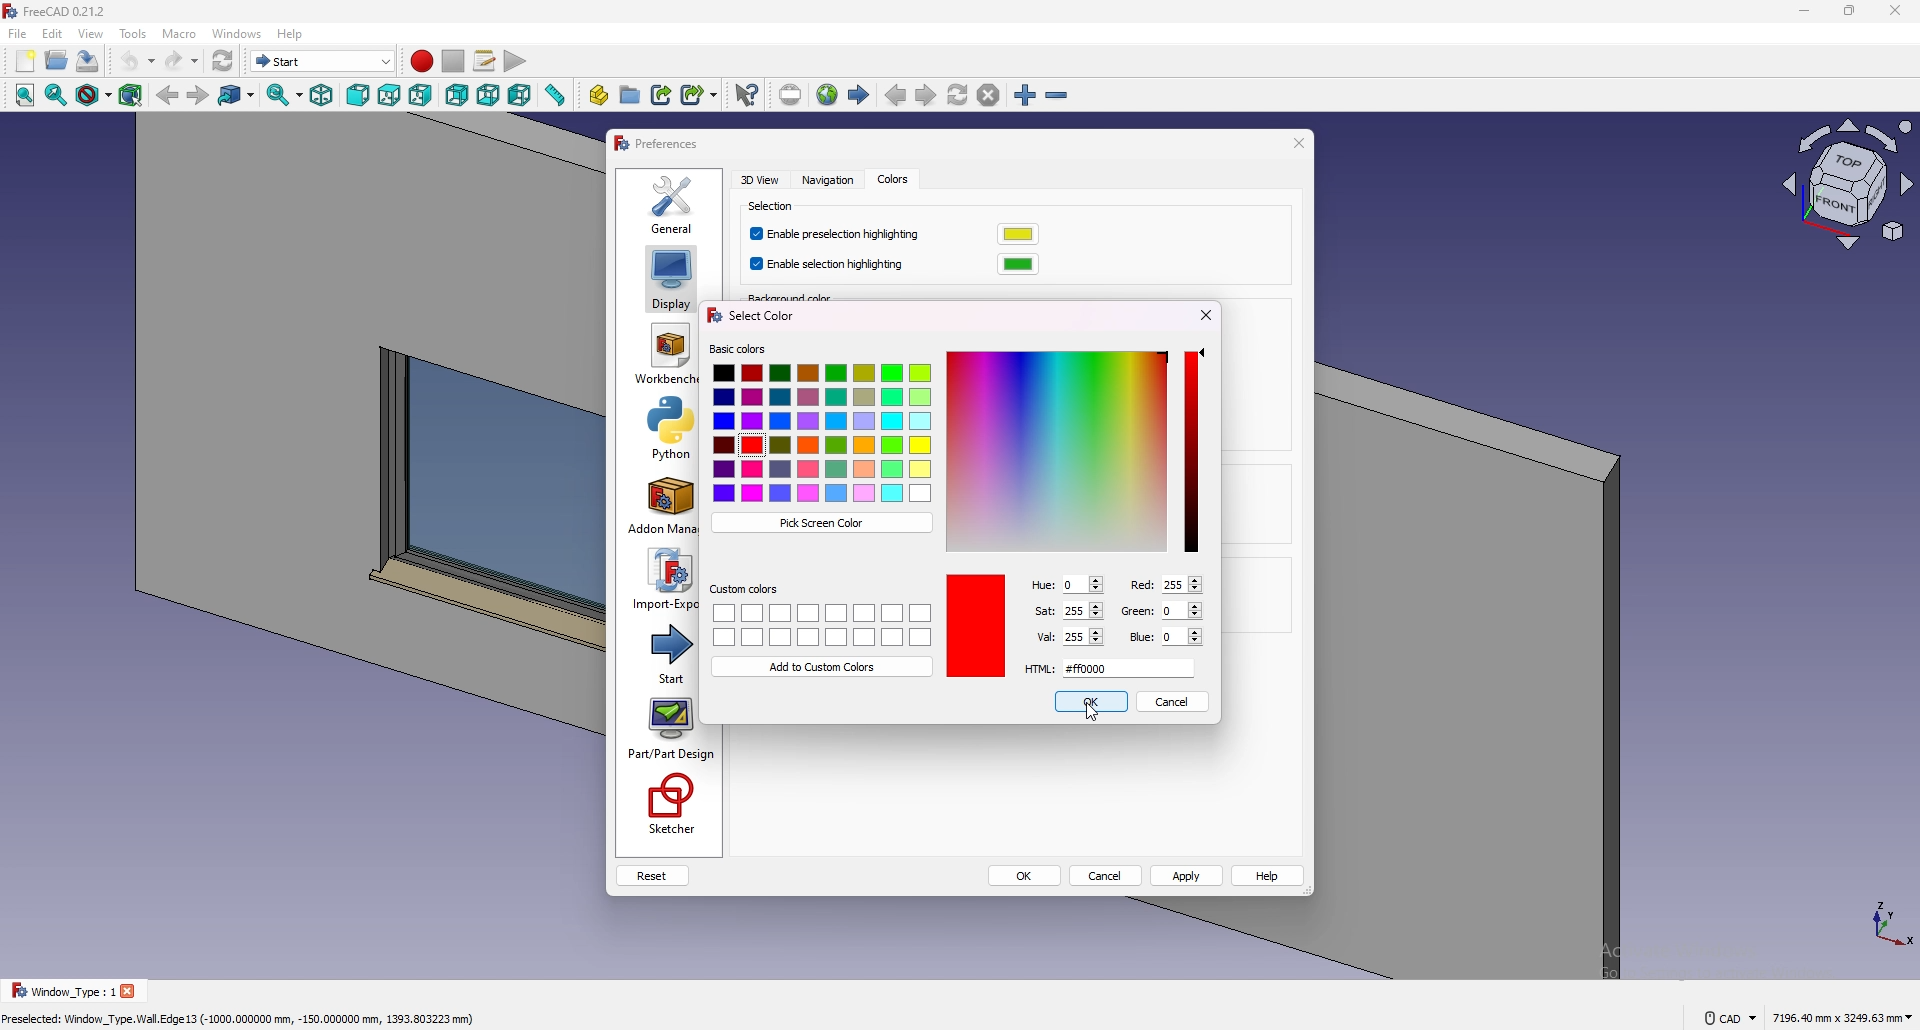 Image resolution: width=1920 pixels, height=1030 pixels. What do you see at coordinates (223, 61) in the screenshot?
I see `refresh` at bounding box center [223, 61].